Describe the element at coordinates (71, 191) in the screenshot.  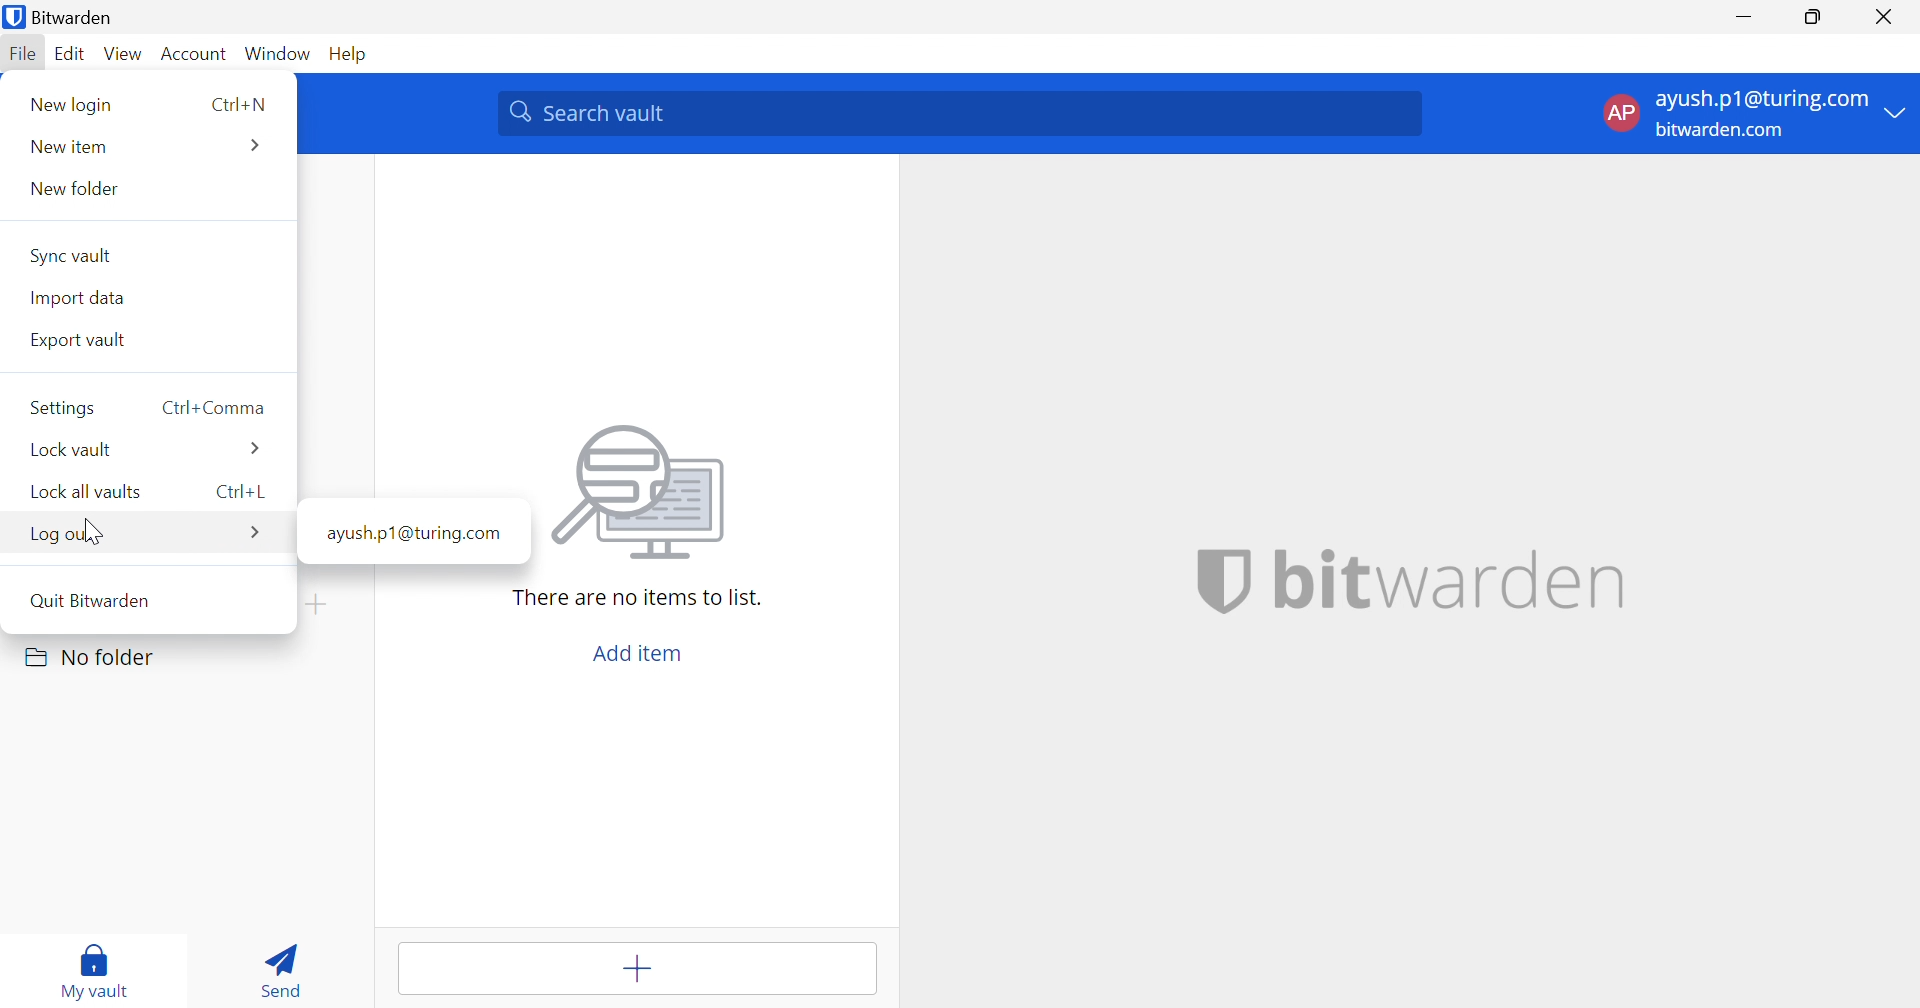
I see `New folder` at that location.